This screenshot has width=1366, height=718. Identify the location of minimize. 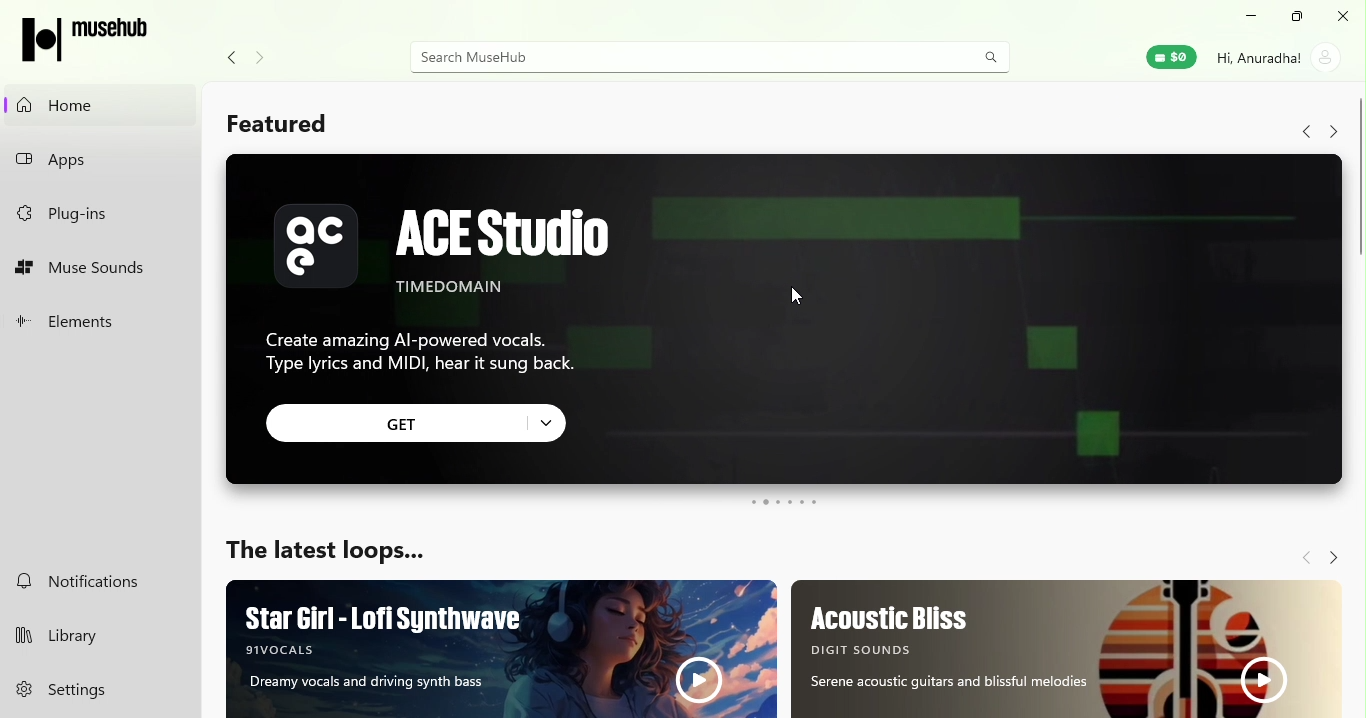
(1249, 19).